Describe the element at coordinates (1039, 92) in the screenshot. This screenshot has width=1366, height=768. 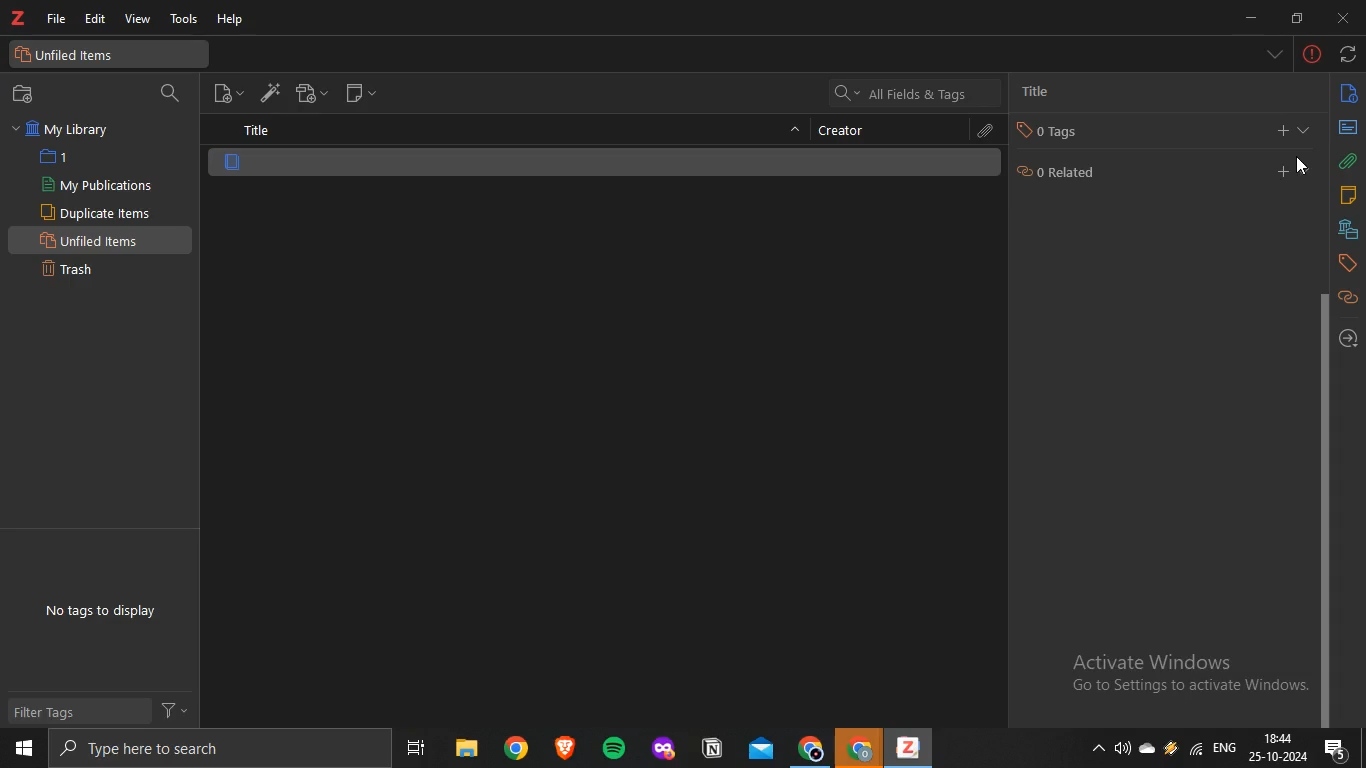
I see `title` at that location.